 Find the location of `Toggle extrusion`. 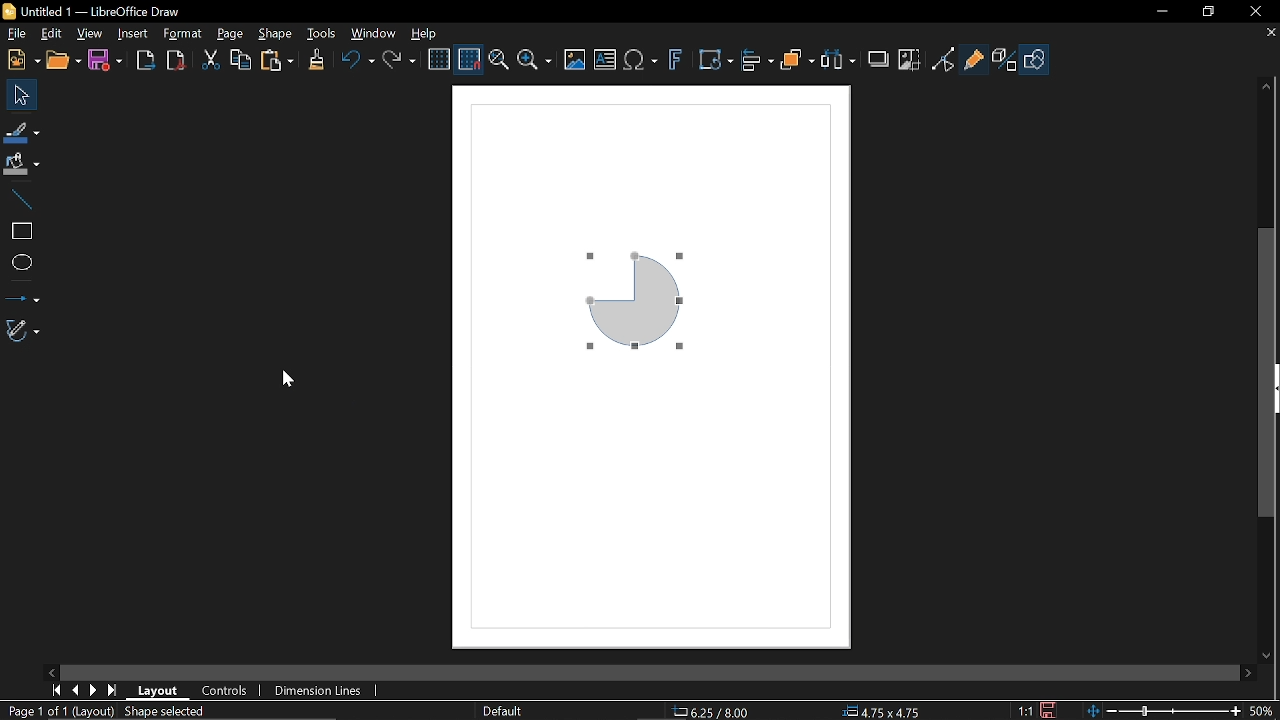

Toggle extrusion is located at coordinates (1006, 60).